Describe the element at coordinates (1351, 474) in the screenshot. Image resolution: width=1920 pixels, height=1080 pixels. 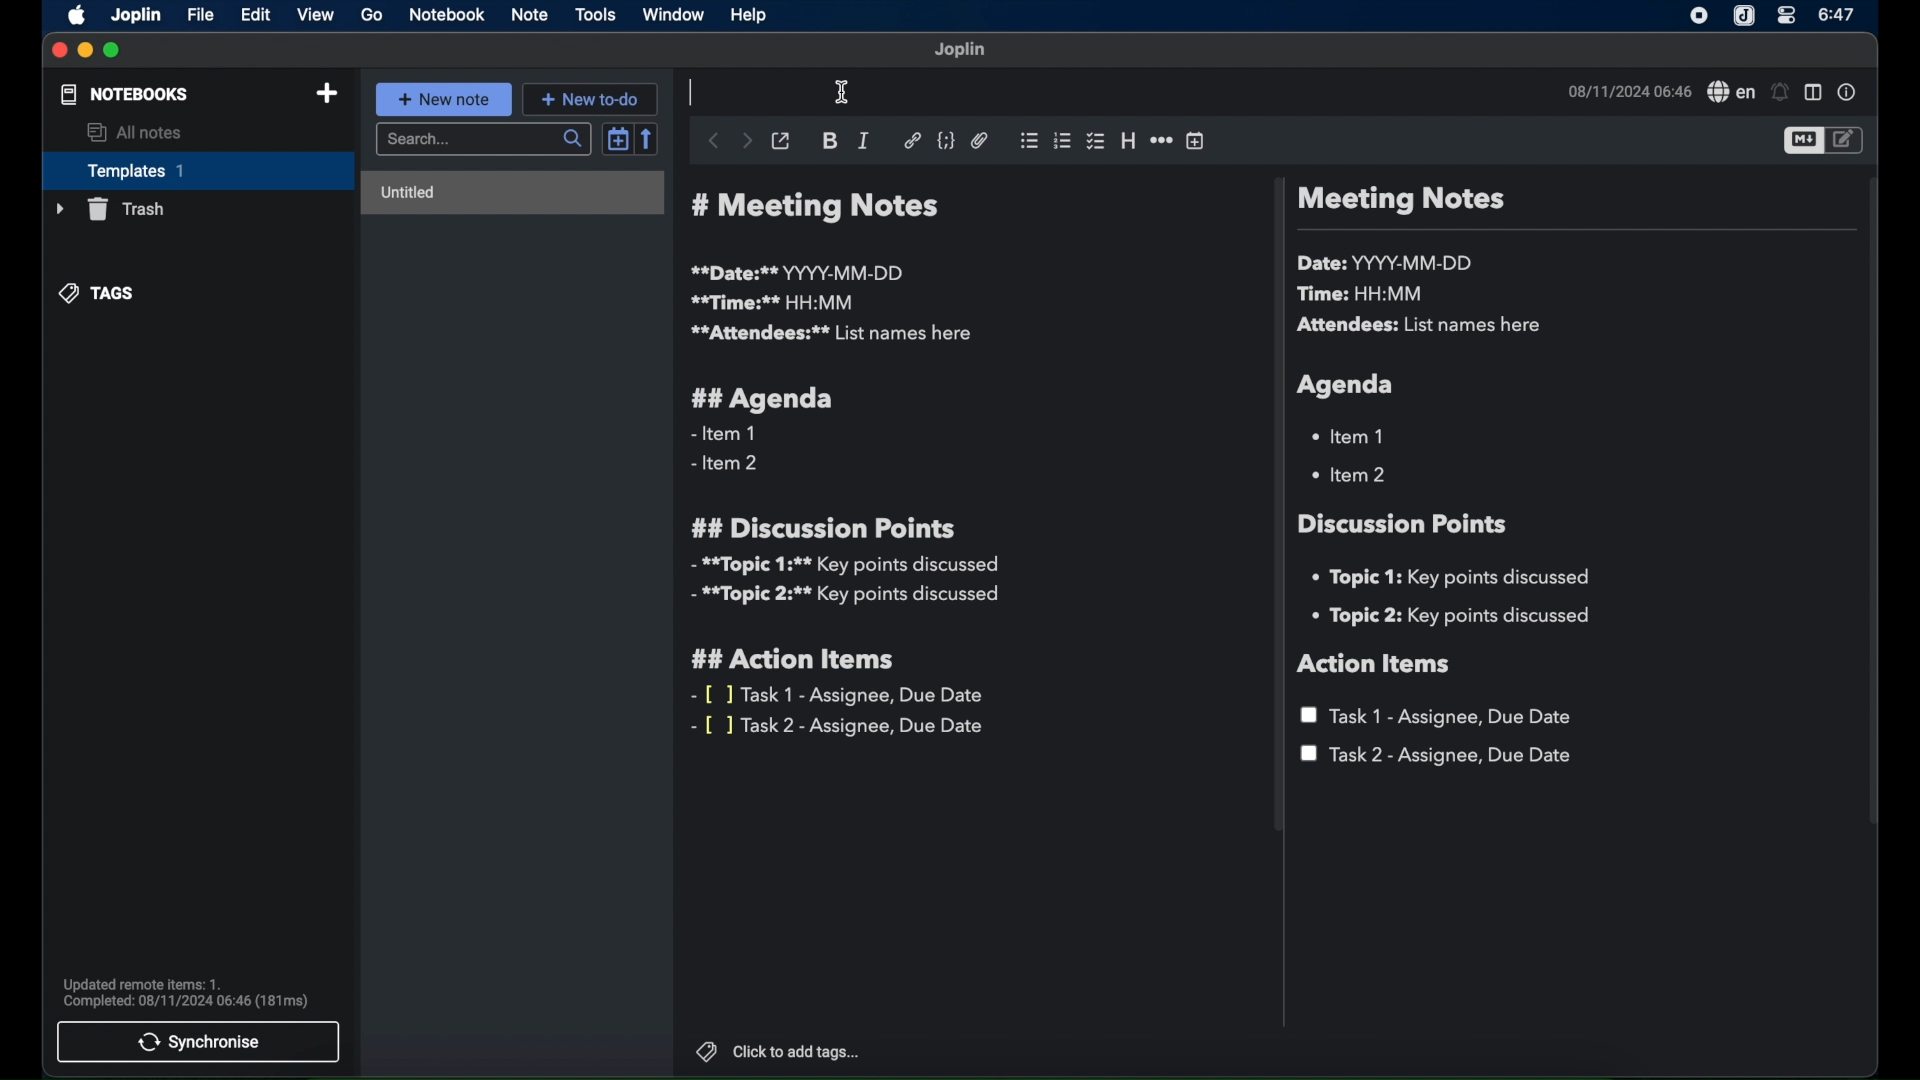
I see `item 2` at that location.